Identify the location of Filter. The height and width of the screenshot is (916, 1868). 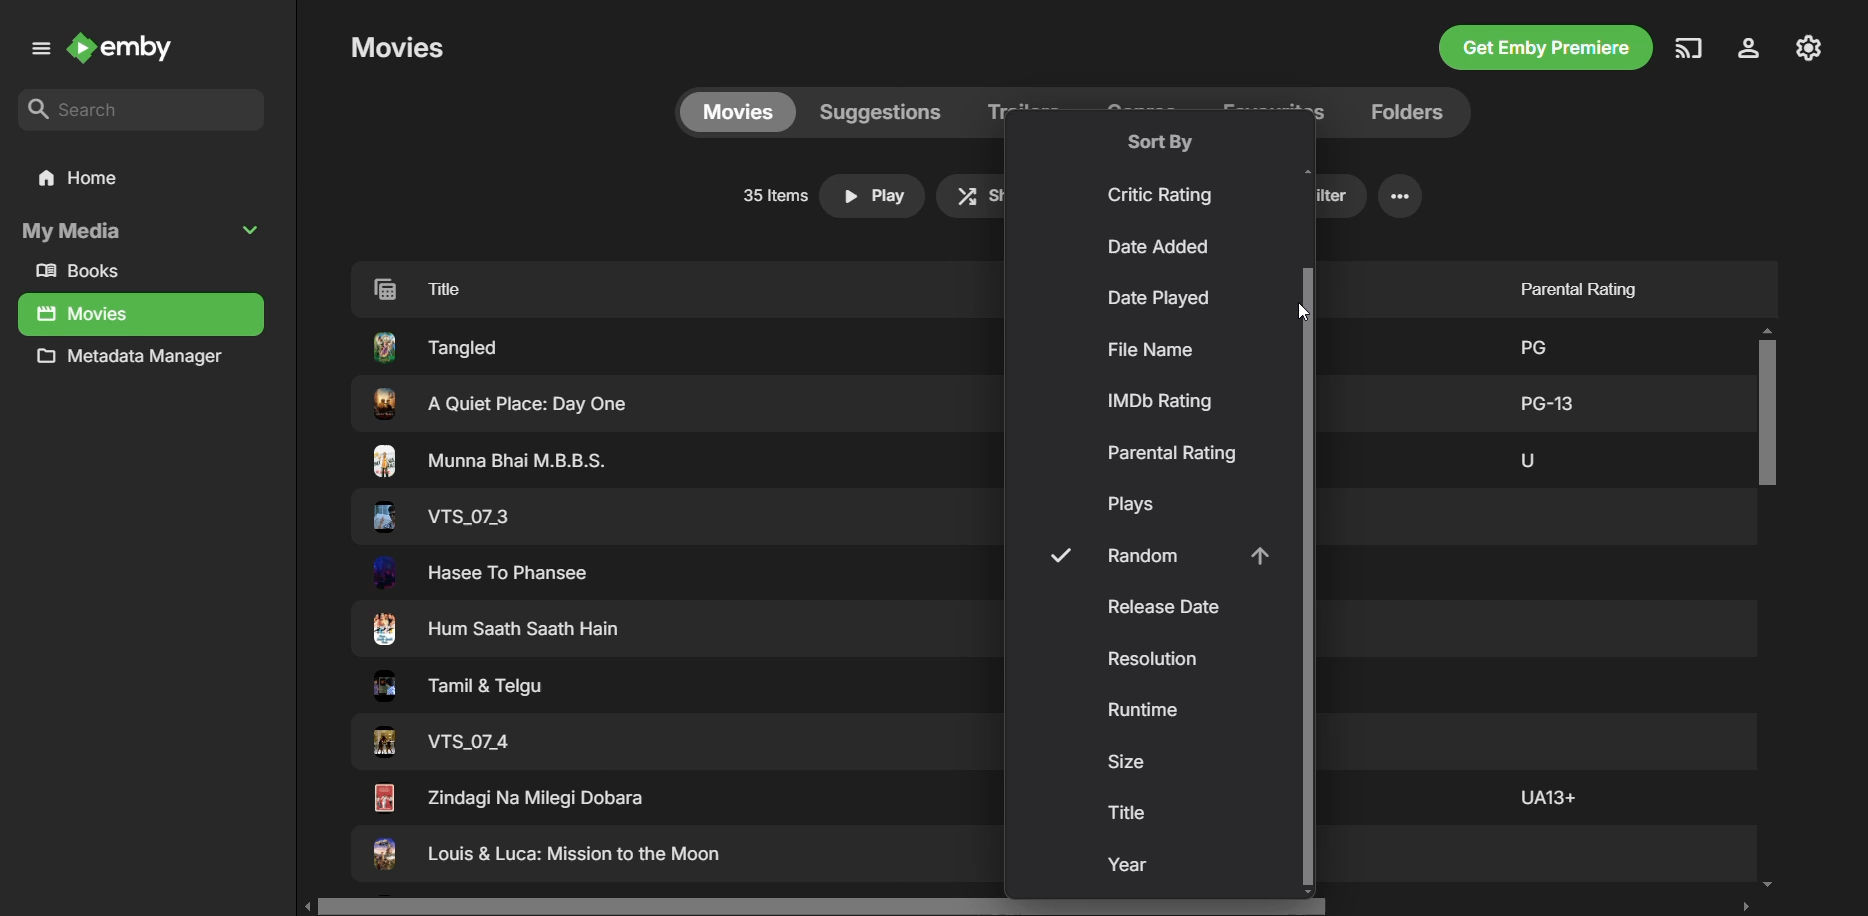
(1310, 196).